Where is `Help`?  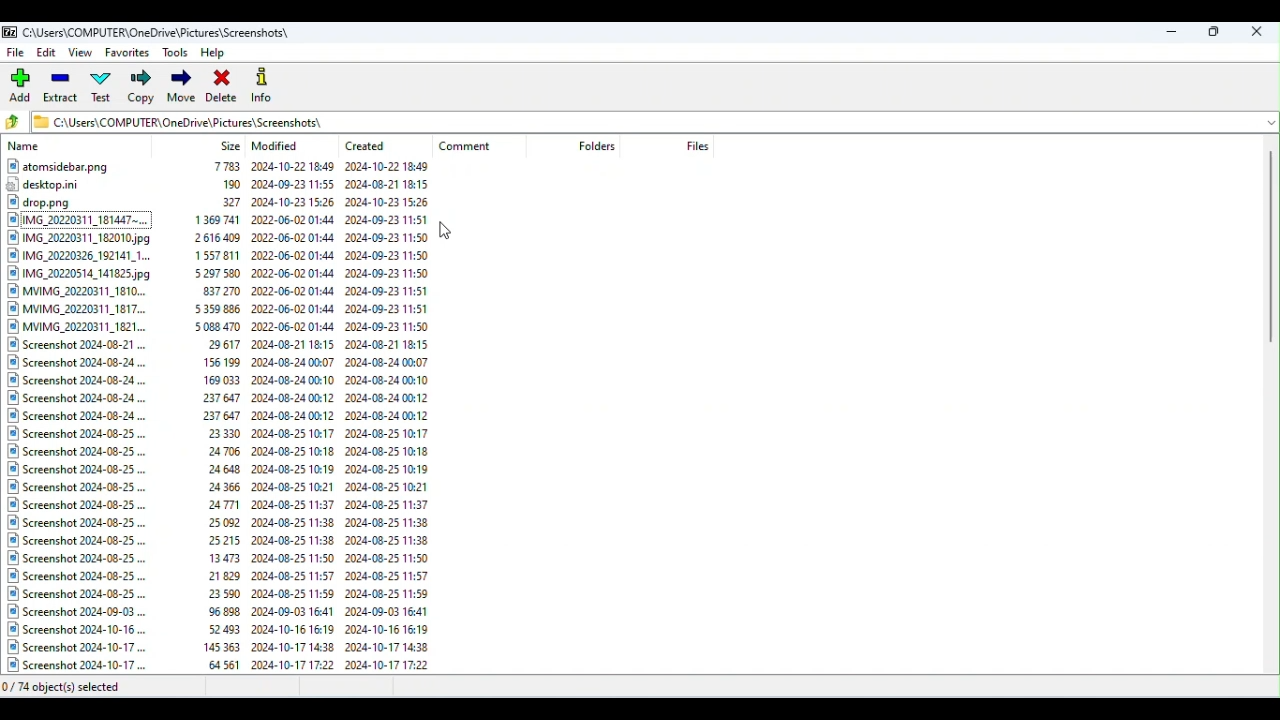 Help is located at coordinates (218, 51).